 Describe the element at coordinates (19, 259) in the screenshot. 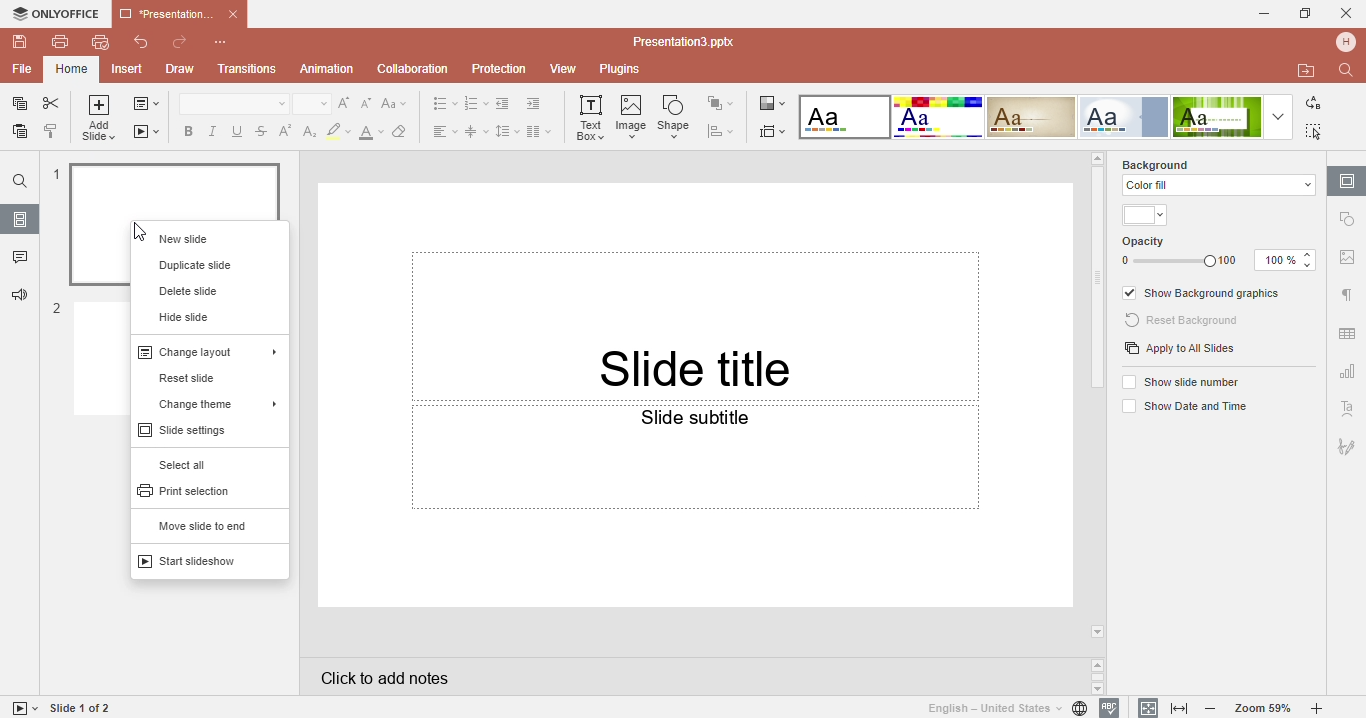

I see `Comments` at that location.